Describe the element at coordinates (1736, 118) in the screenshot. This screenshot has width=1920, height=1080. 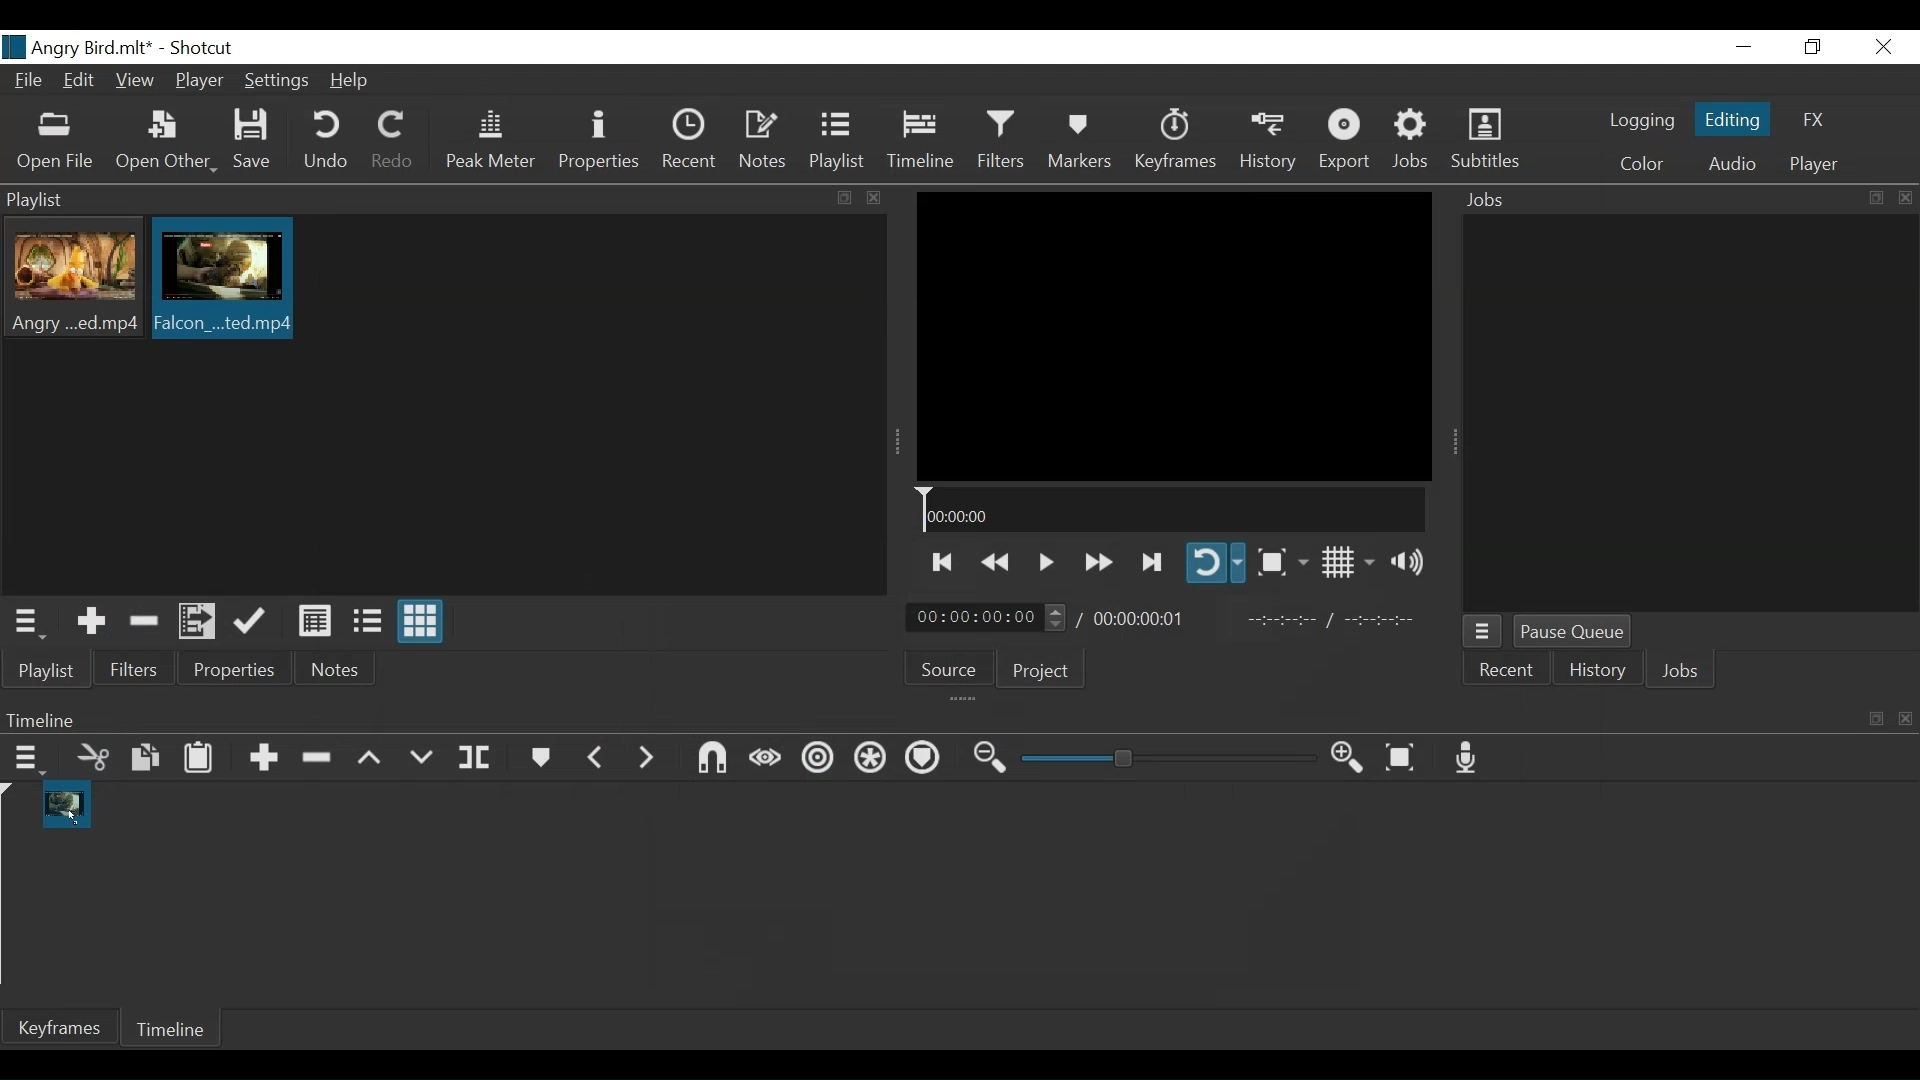
I see `Editing` at that location.